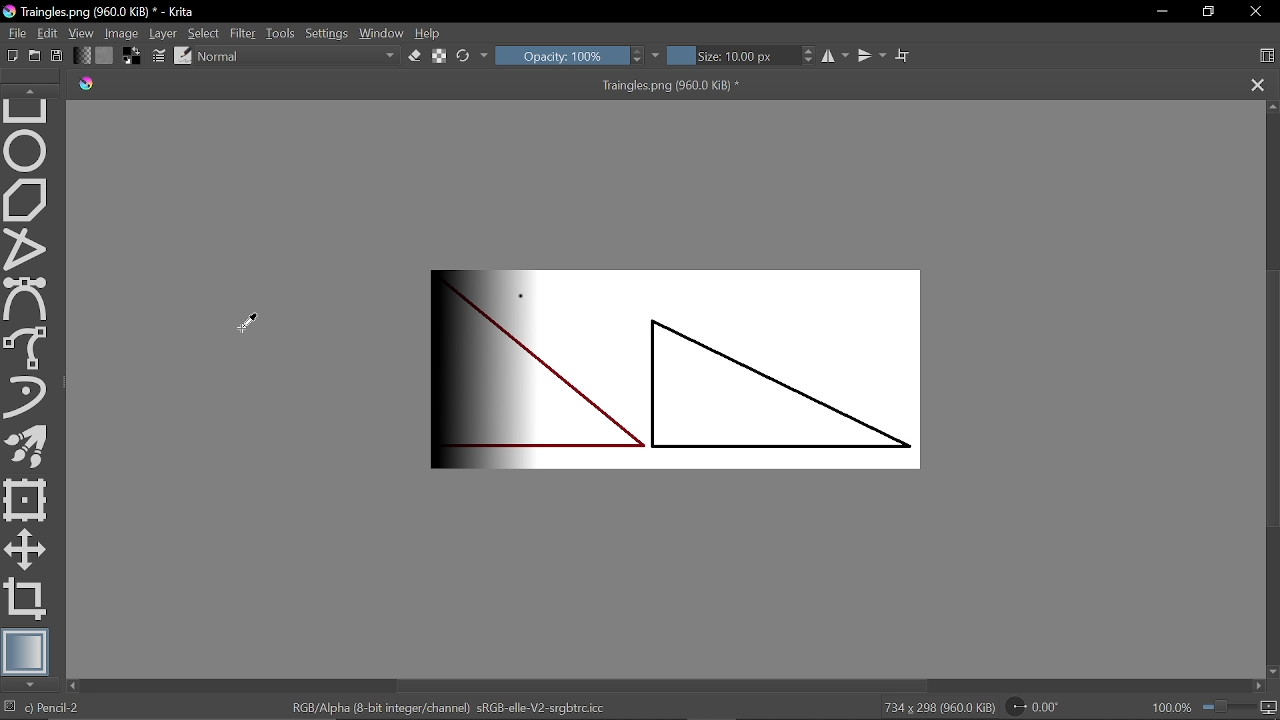 The width and height of the screenshot is (1280, 720). What do you see at coordinates (1038, 706) in the screenshot?
I see `Rotate` at bounding box center [1038, 706].